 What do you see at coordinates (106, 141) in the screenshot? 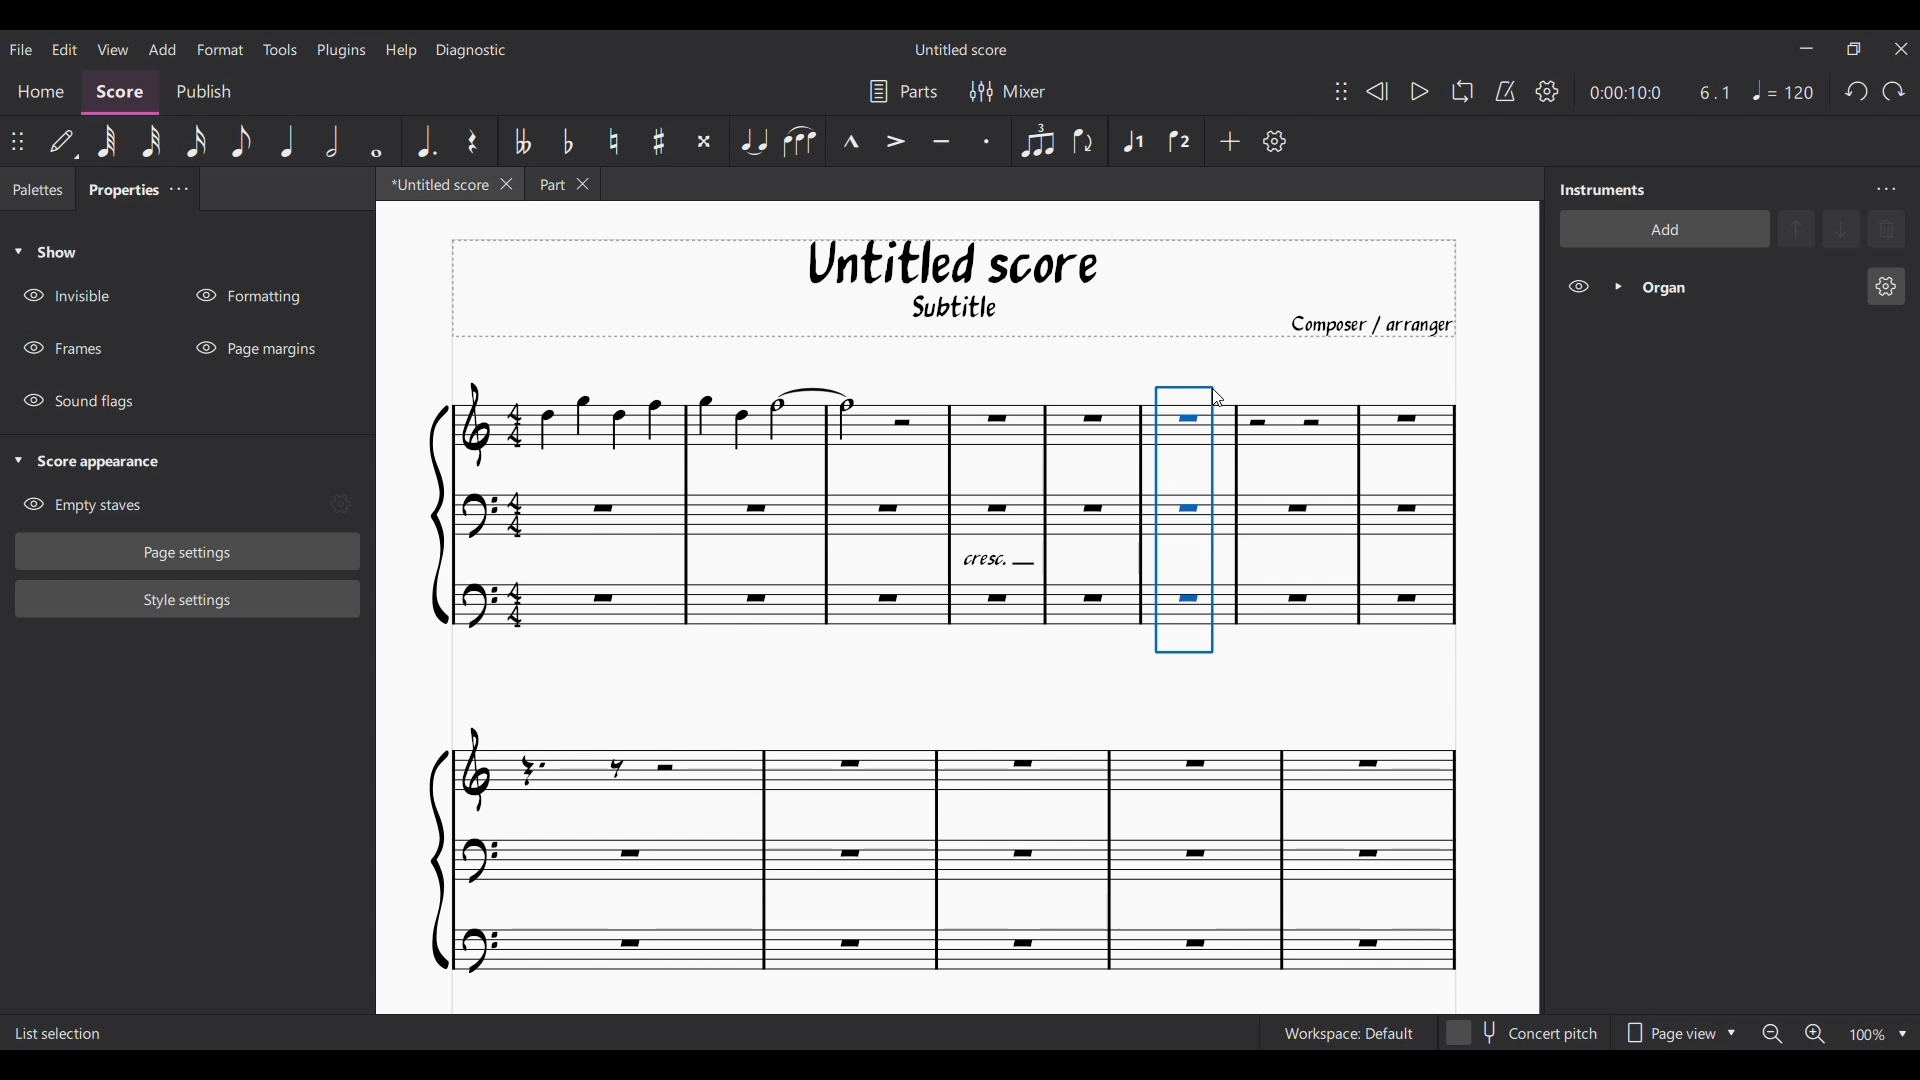
I see `64th note` at bounding box center [106, 141].